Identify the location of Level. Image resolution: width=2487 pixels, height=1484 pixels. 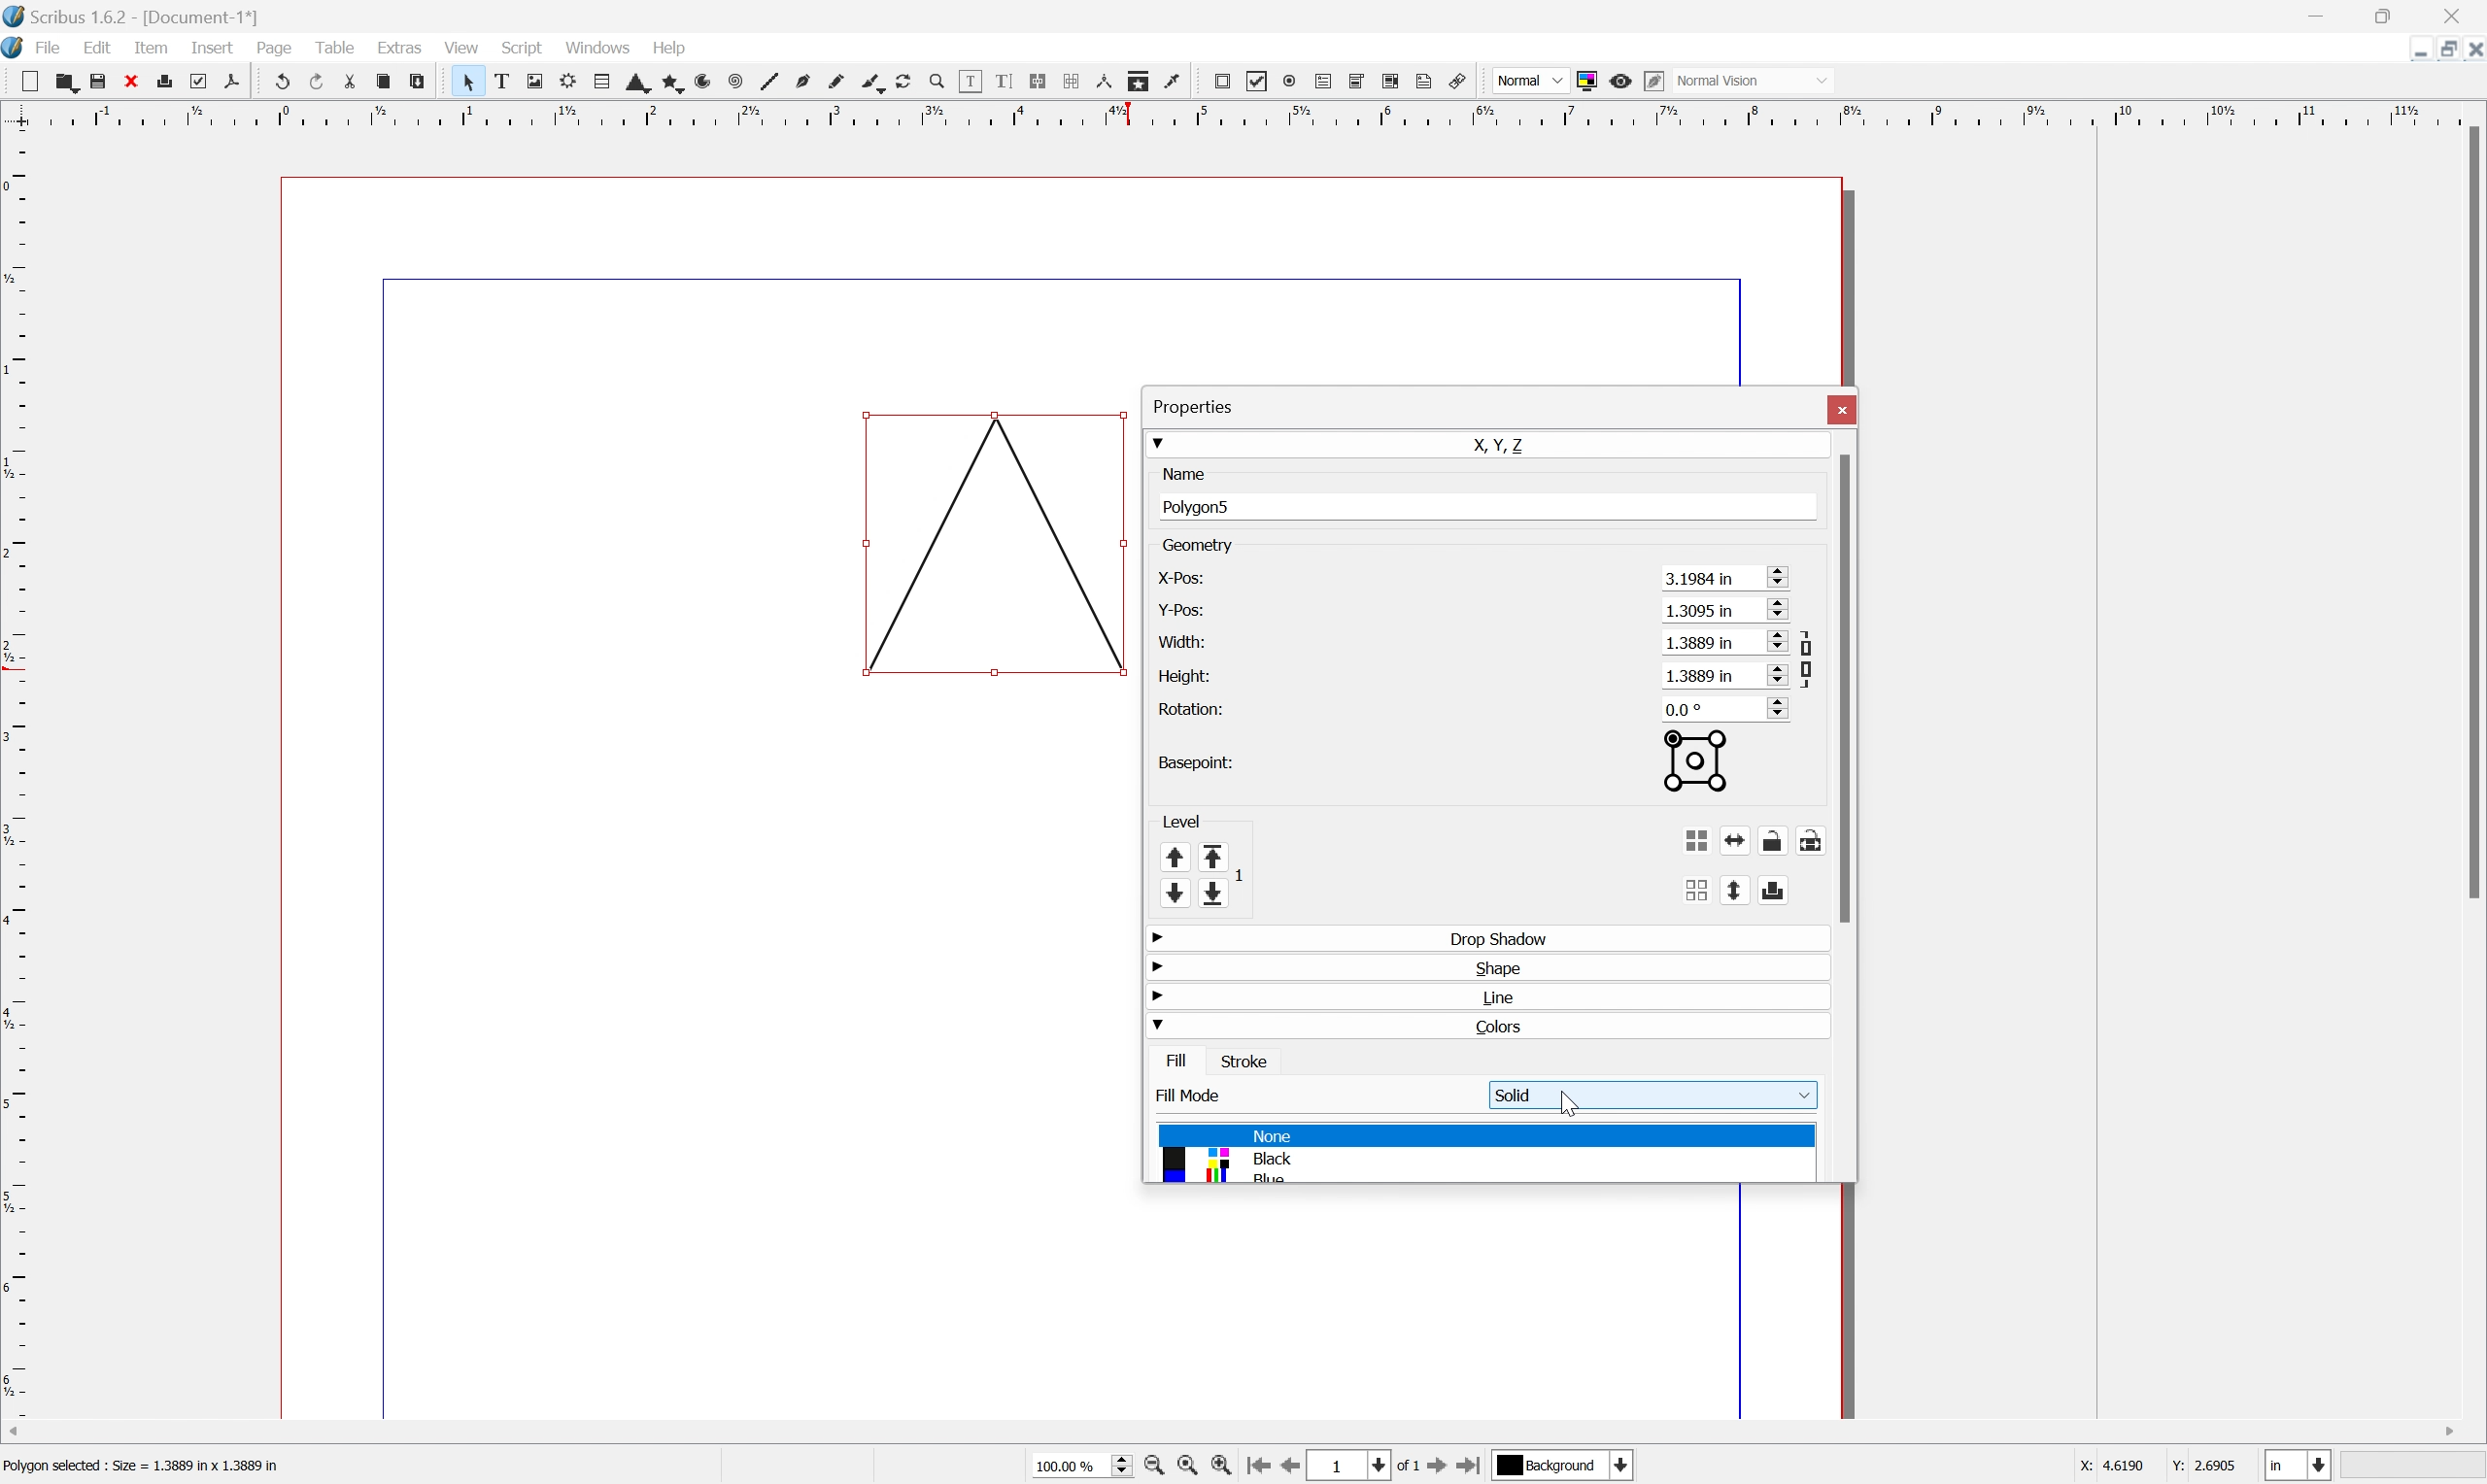
(1200, 873).